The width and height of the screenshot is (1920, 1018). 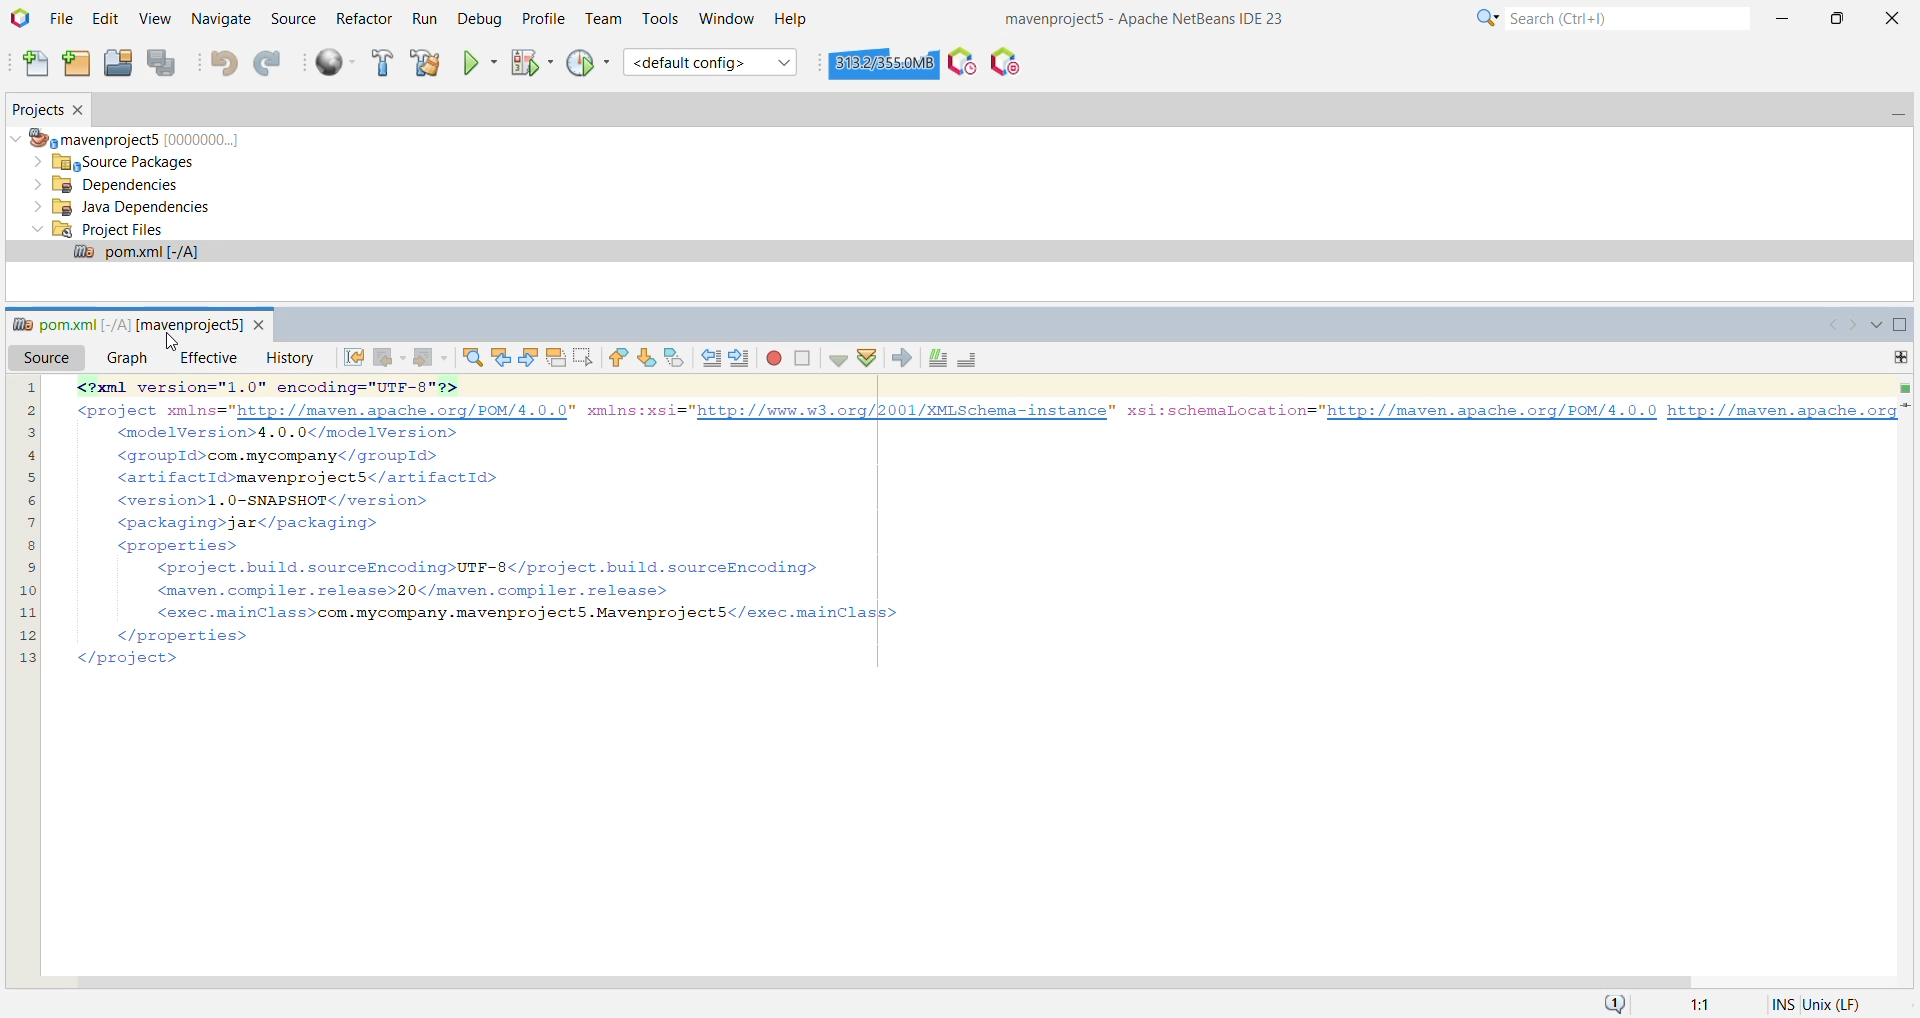 What do you see at coordinates (520, 611) in the screenshot?
I see `<exec.mainClass>com.mycompany.mavenprojectS.Mavenproject5</exec.mainClass>` at bounding box center [520, 611].